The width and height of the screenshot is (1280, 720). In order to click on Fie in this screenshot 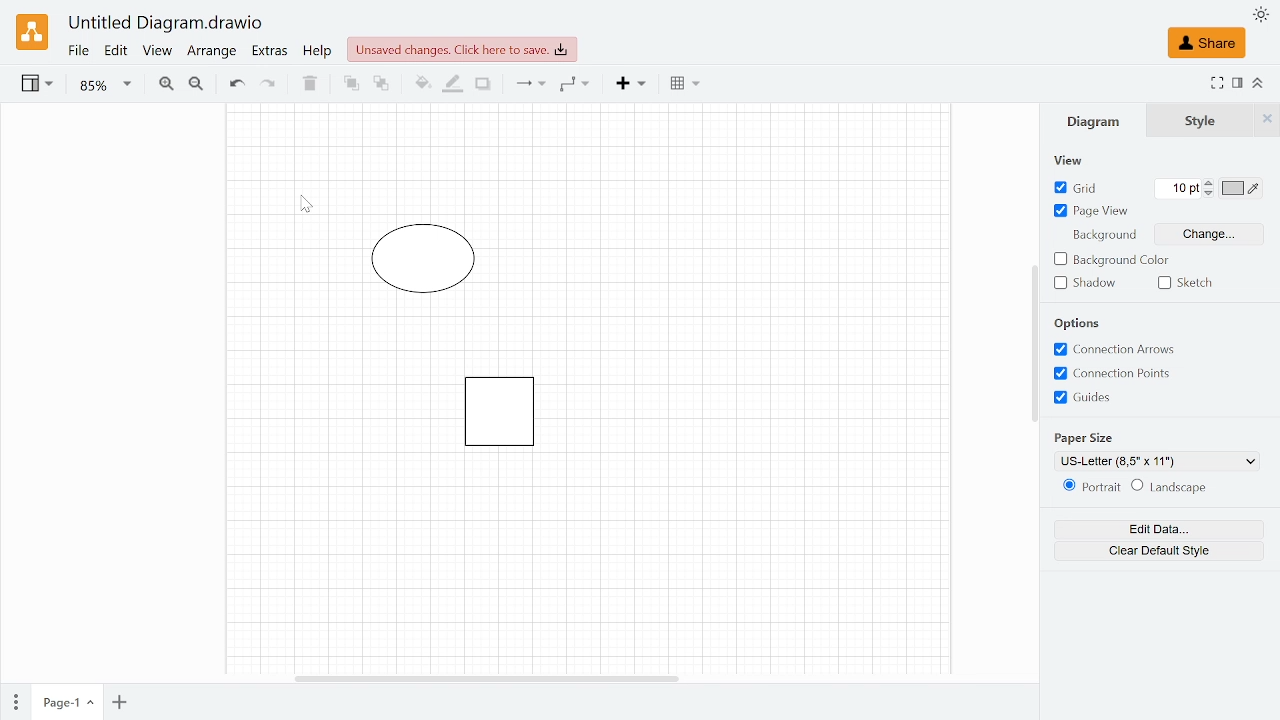, I will do `click(78, 52)`.